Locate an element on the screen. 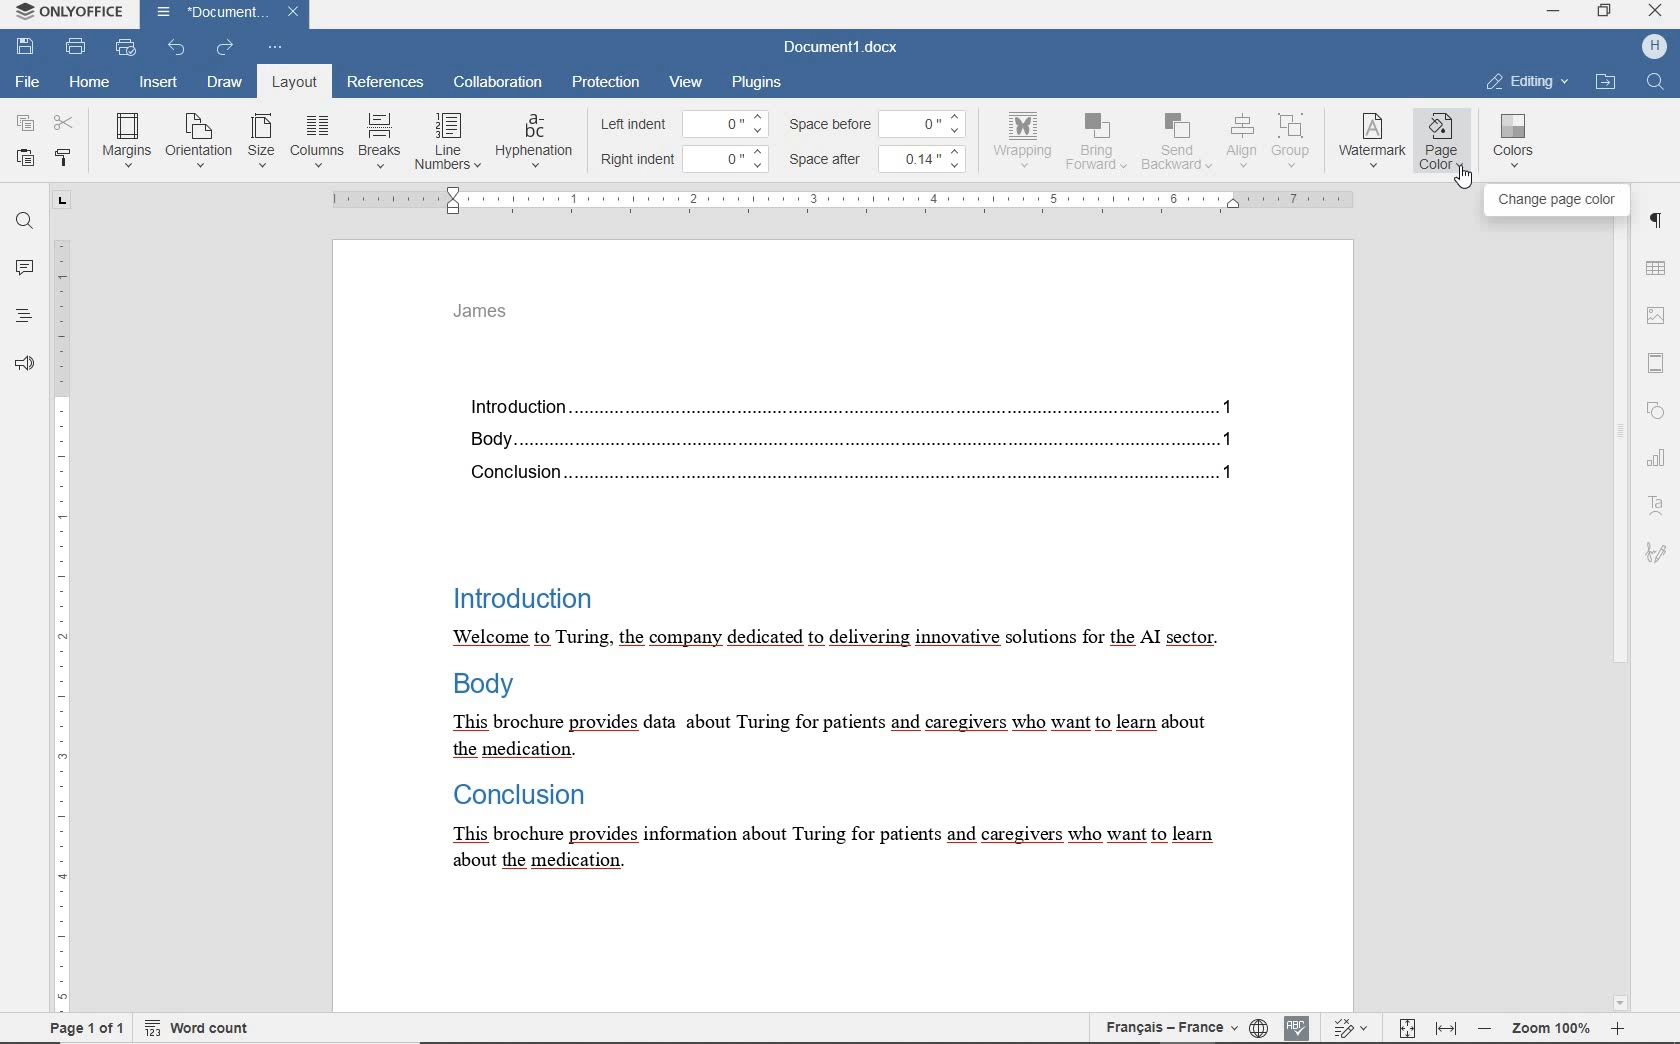 This screenshot has height=1044, width=1680. customize quick access toolbar is located at coordinates (275, 47).